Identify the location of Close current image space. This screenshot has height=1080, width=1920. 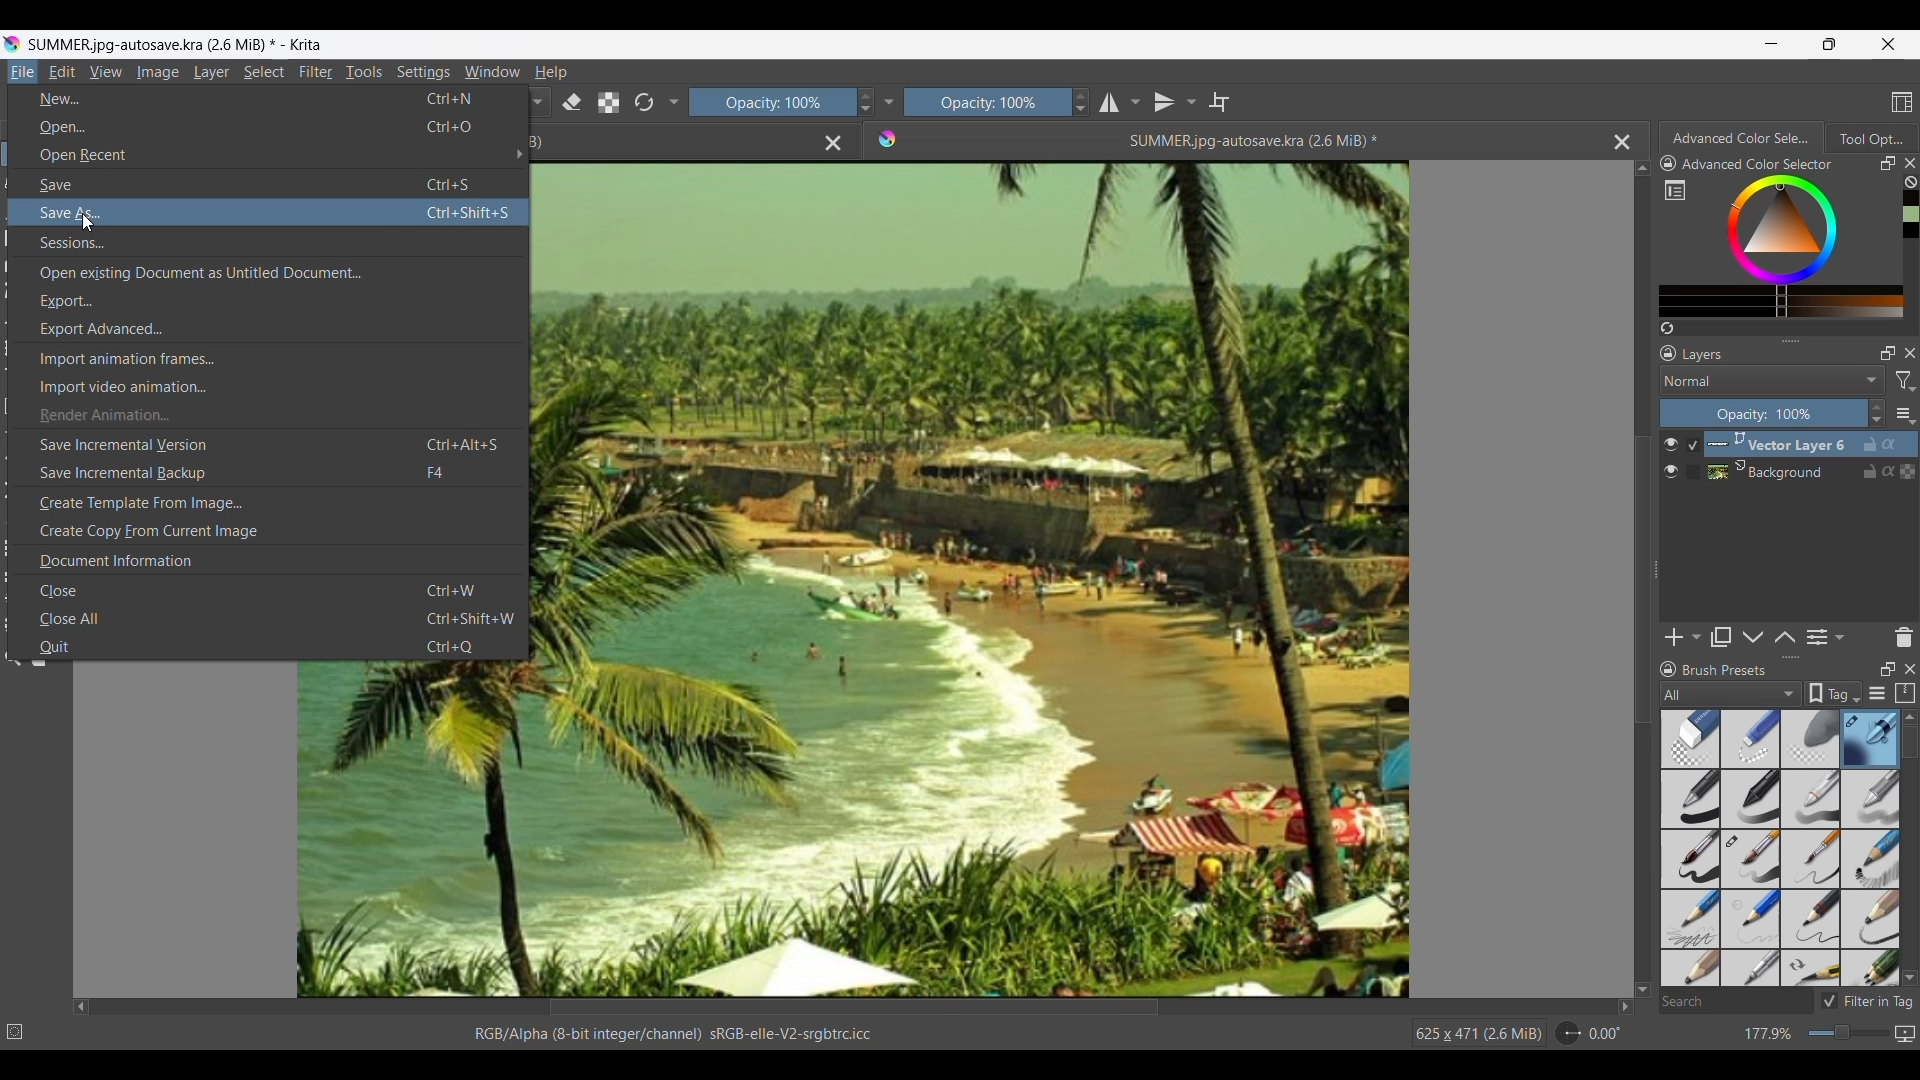
(1622, 143).